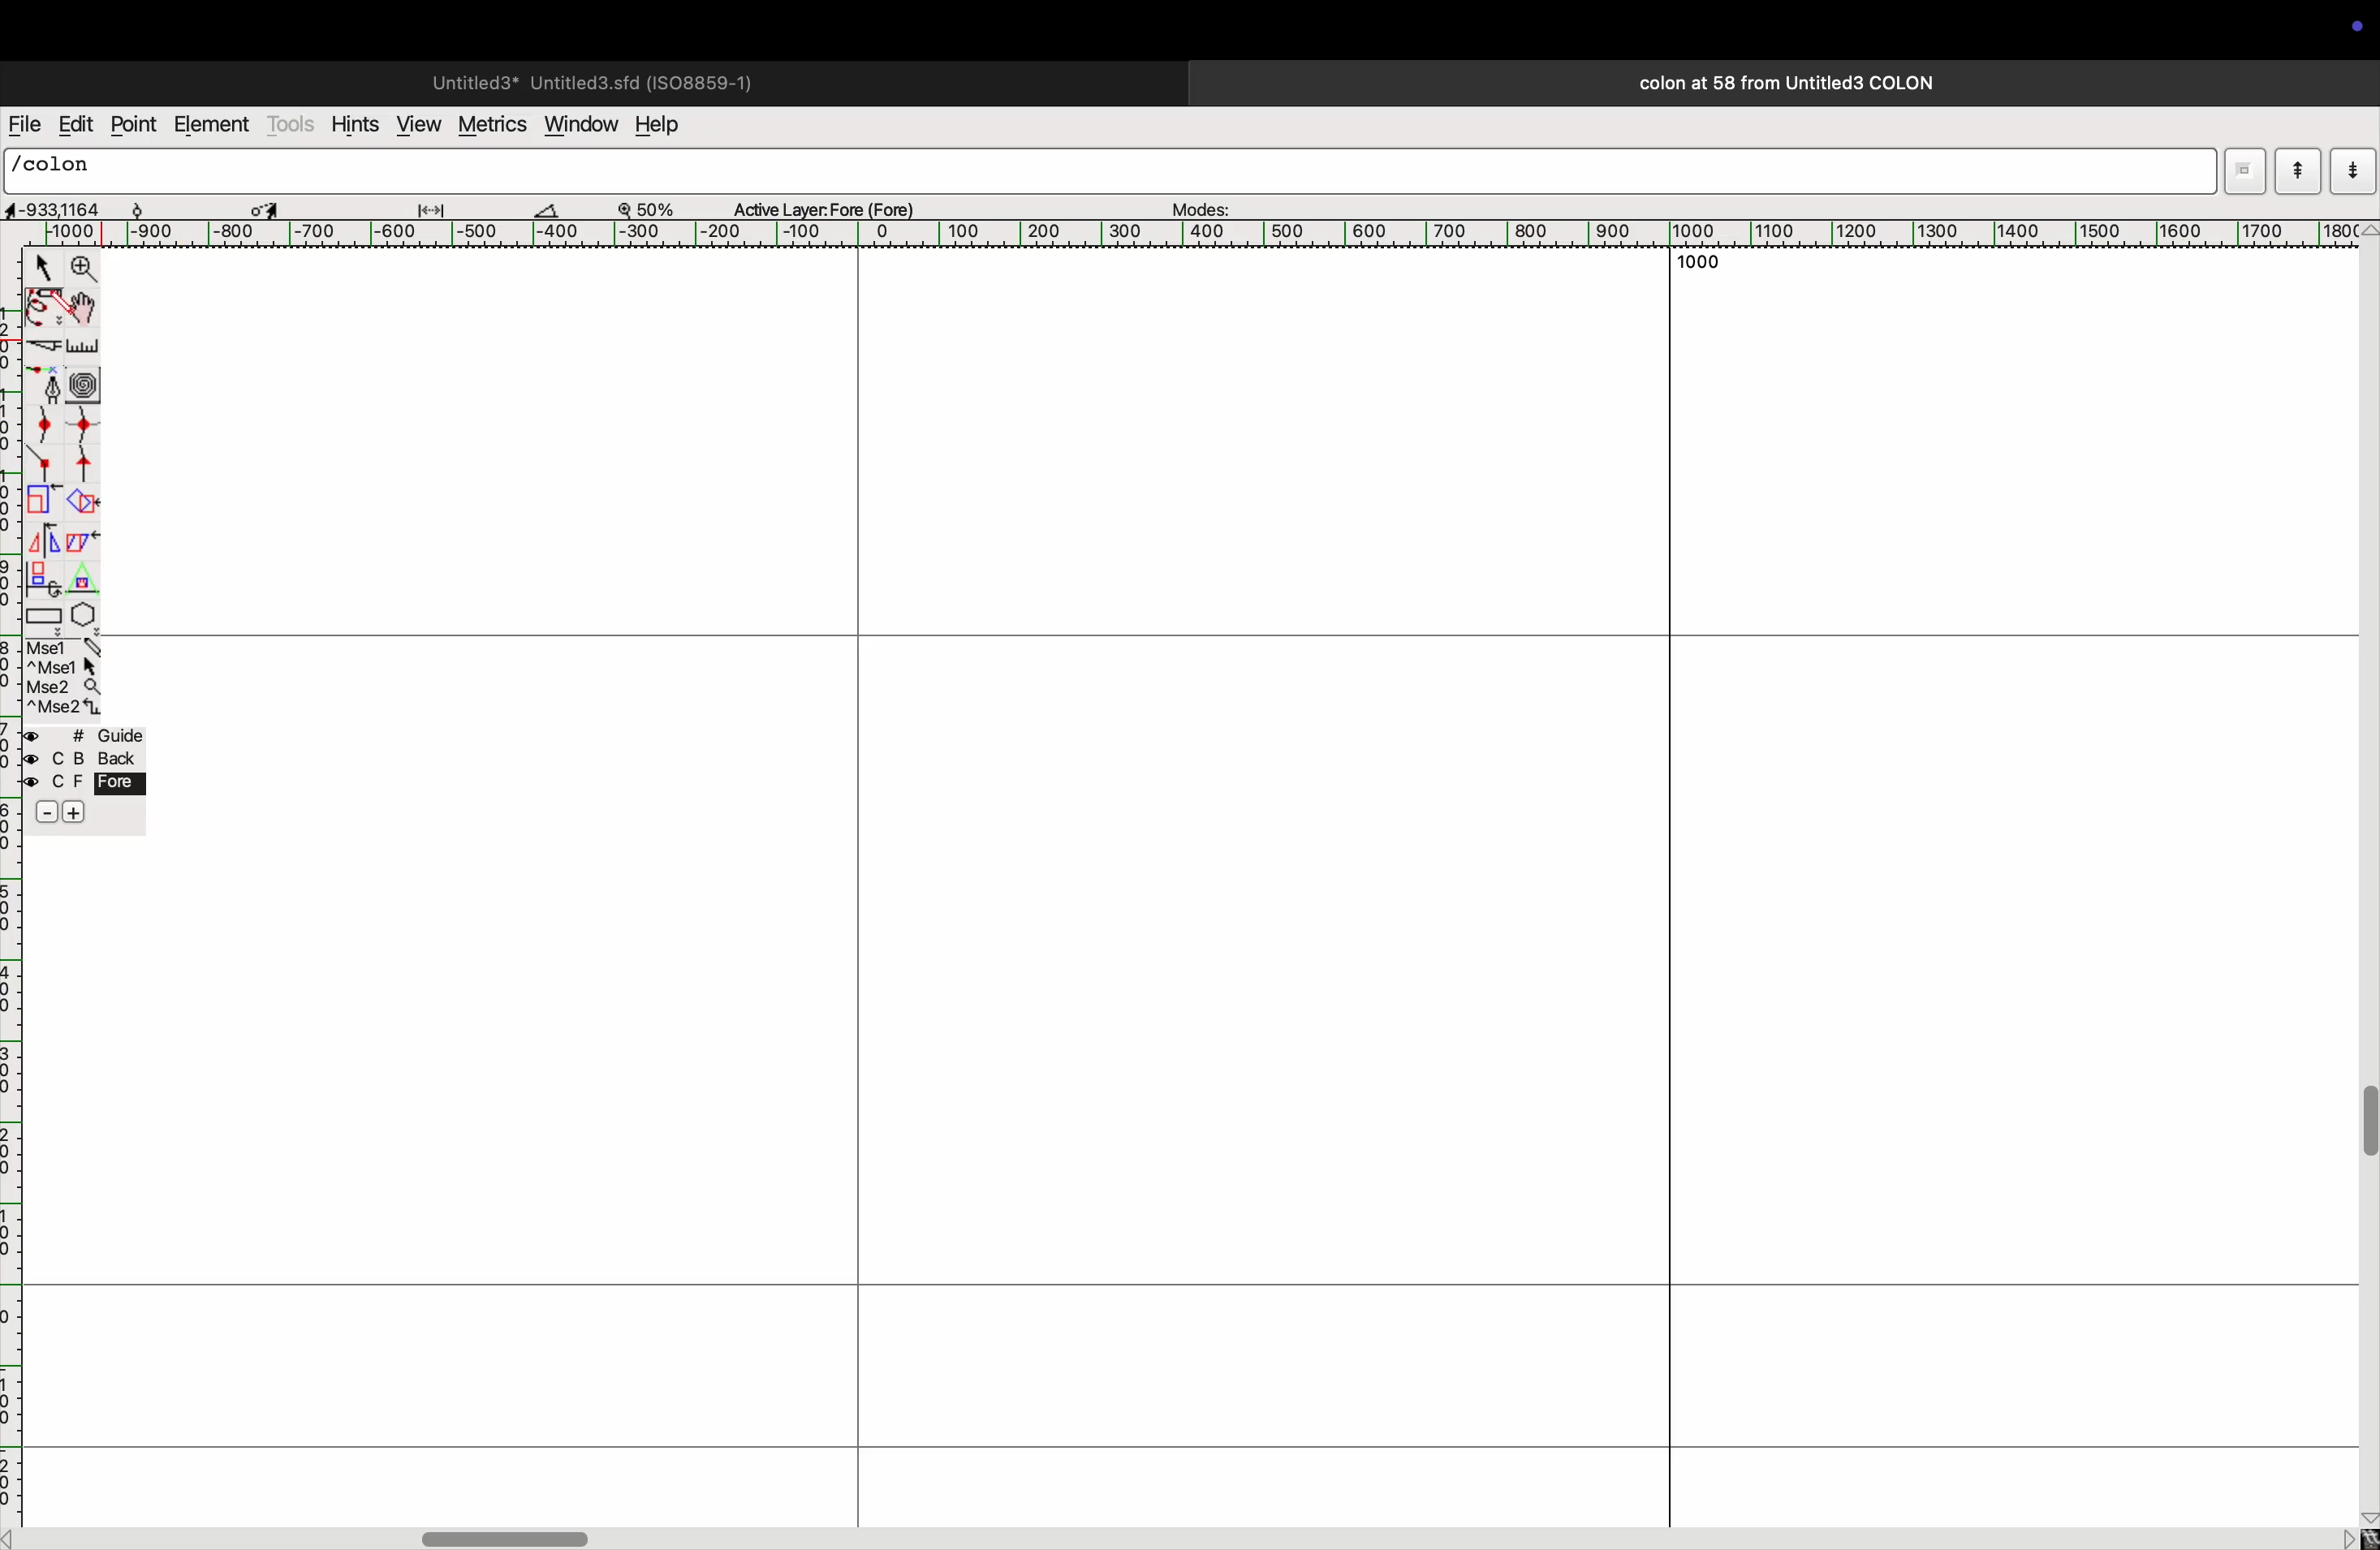 The image size is (2380, 1550). I want to click on window, so click(578, 126).